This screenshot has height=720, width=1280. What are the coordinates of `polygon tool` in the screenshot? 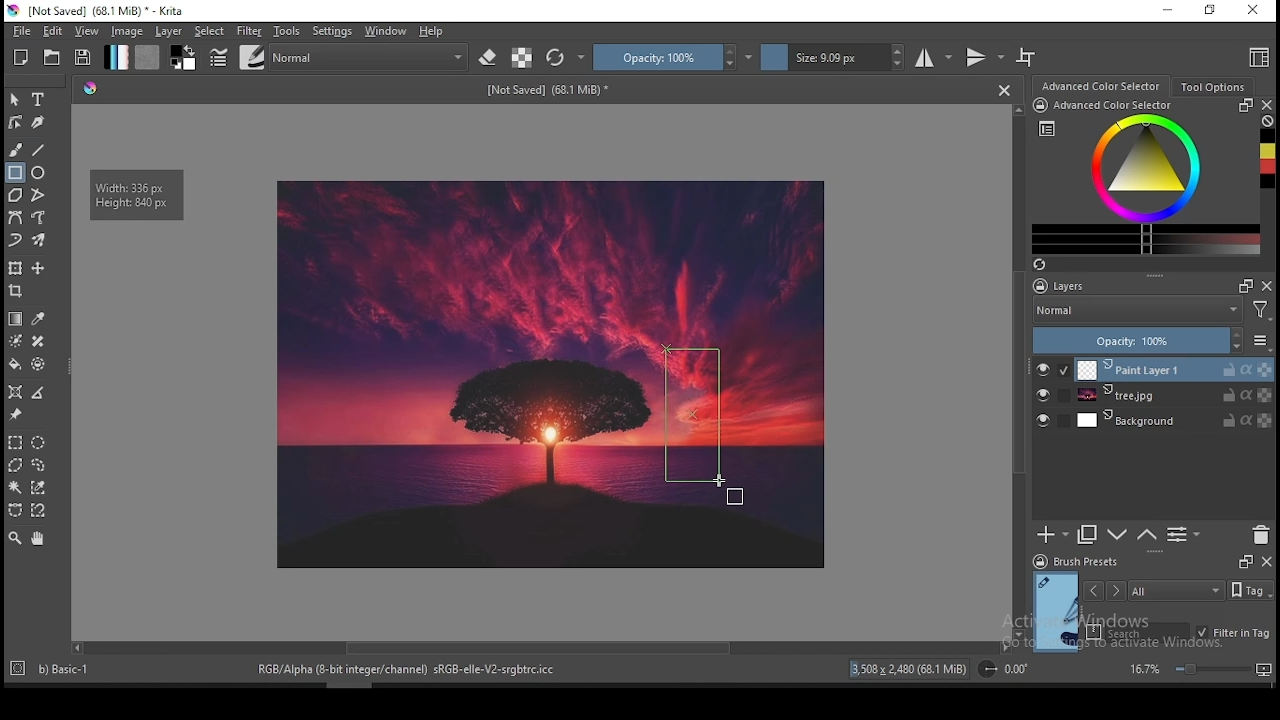 It's located at (14, 195).